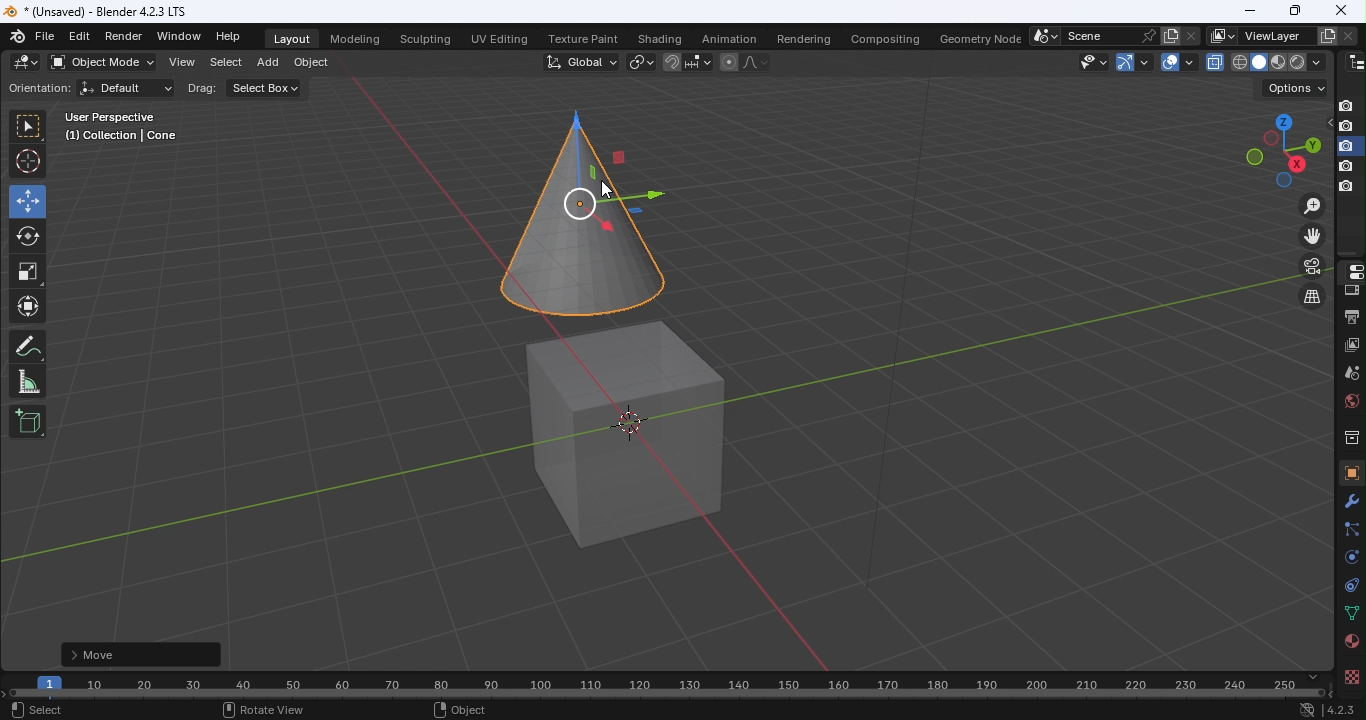  I want to click on disable in renders, so click(1345, 167).